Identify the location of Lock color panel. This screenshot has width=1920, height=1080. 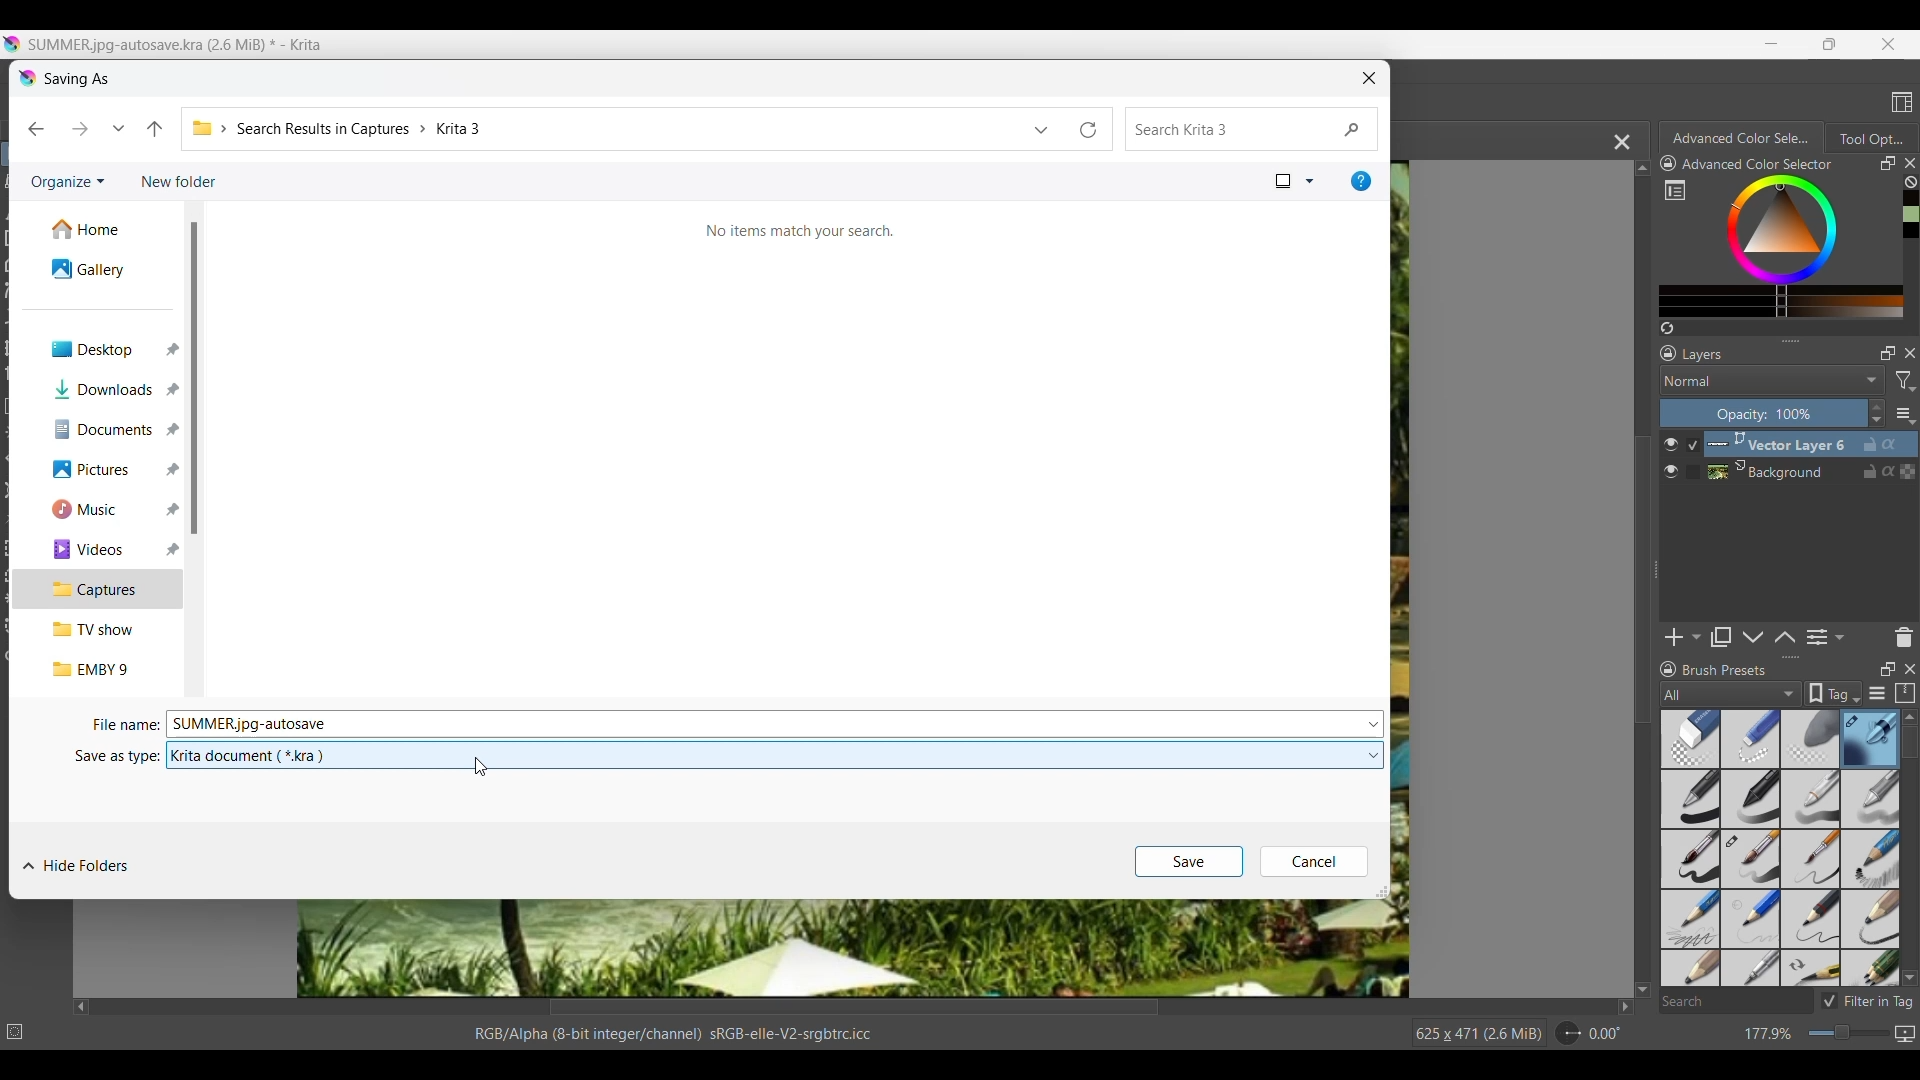
(1668, 164).